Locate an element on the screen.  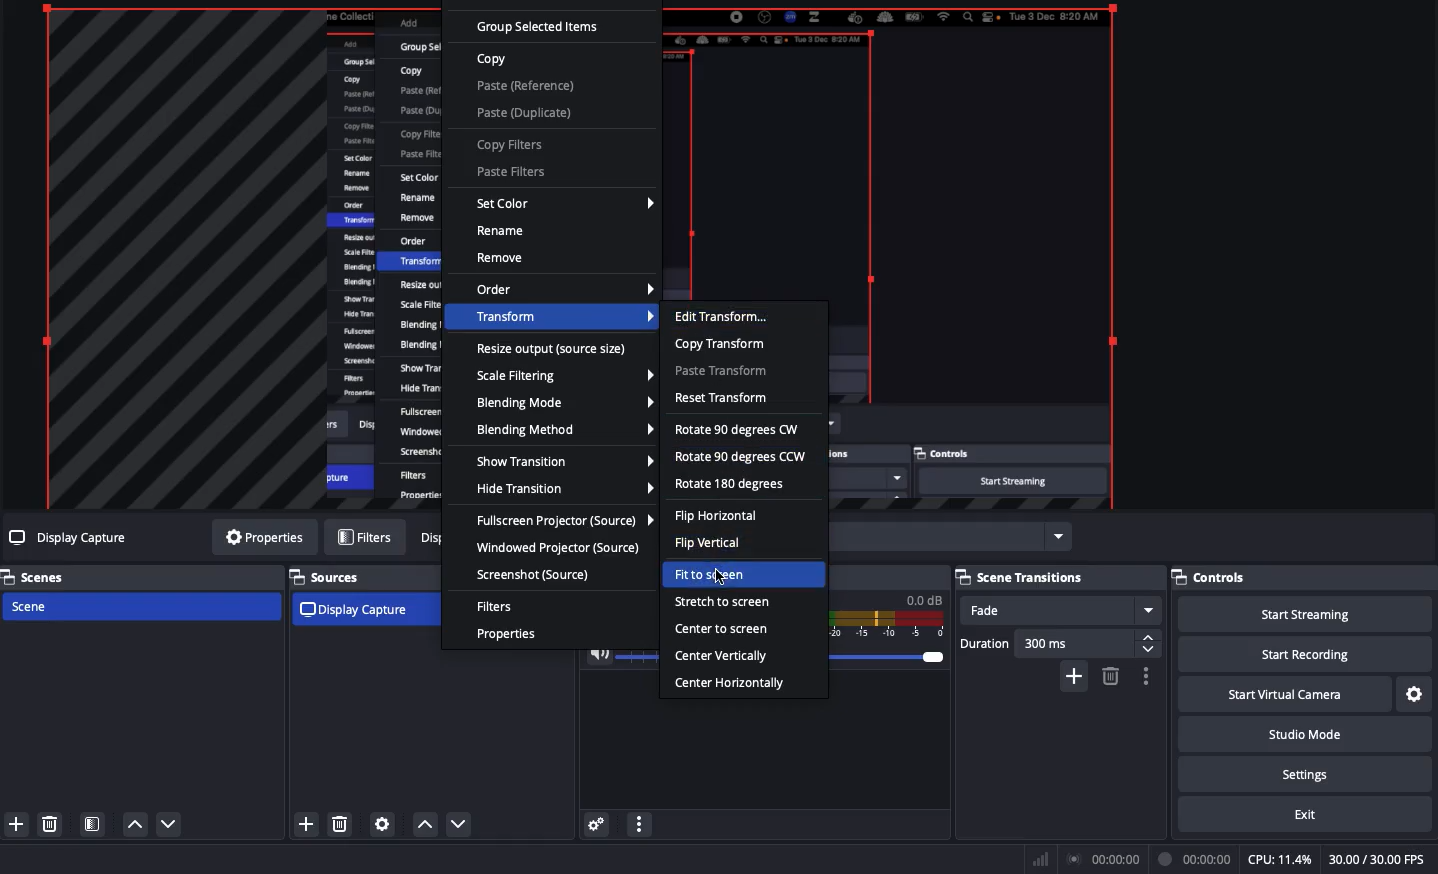
Click is located at coordinates (718, 576).